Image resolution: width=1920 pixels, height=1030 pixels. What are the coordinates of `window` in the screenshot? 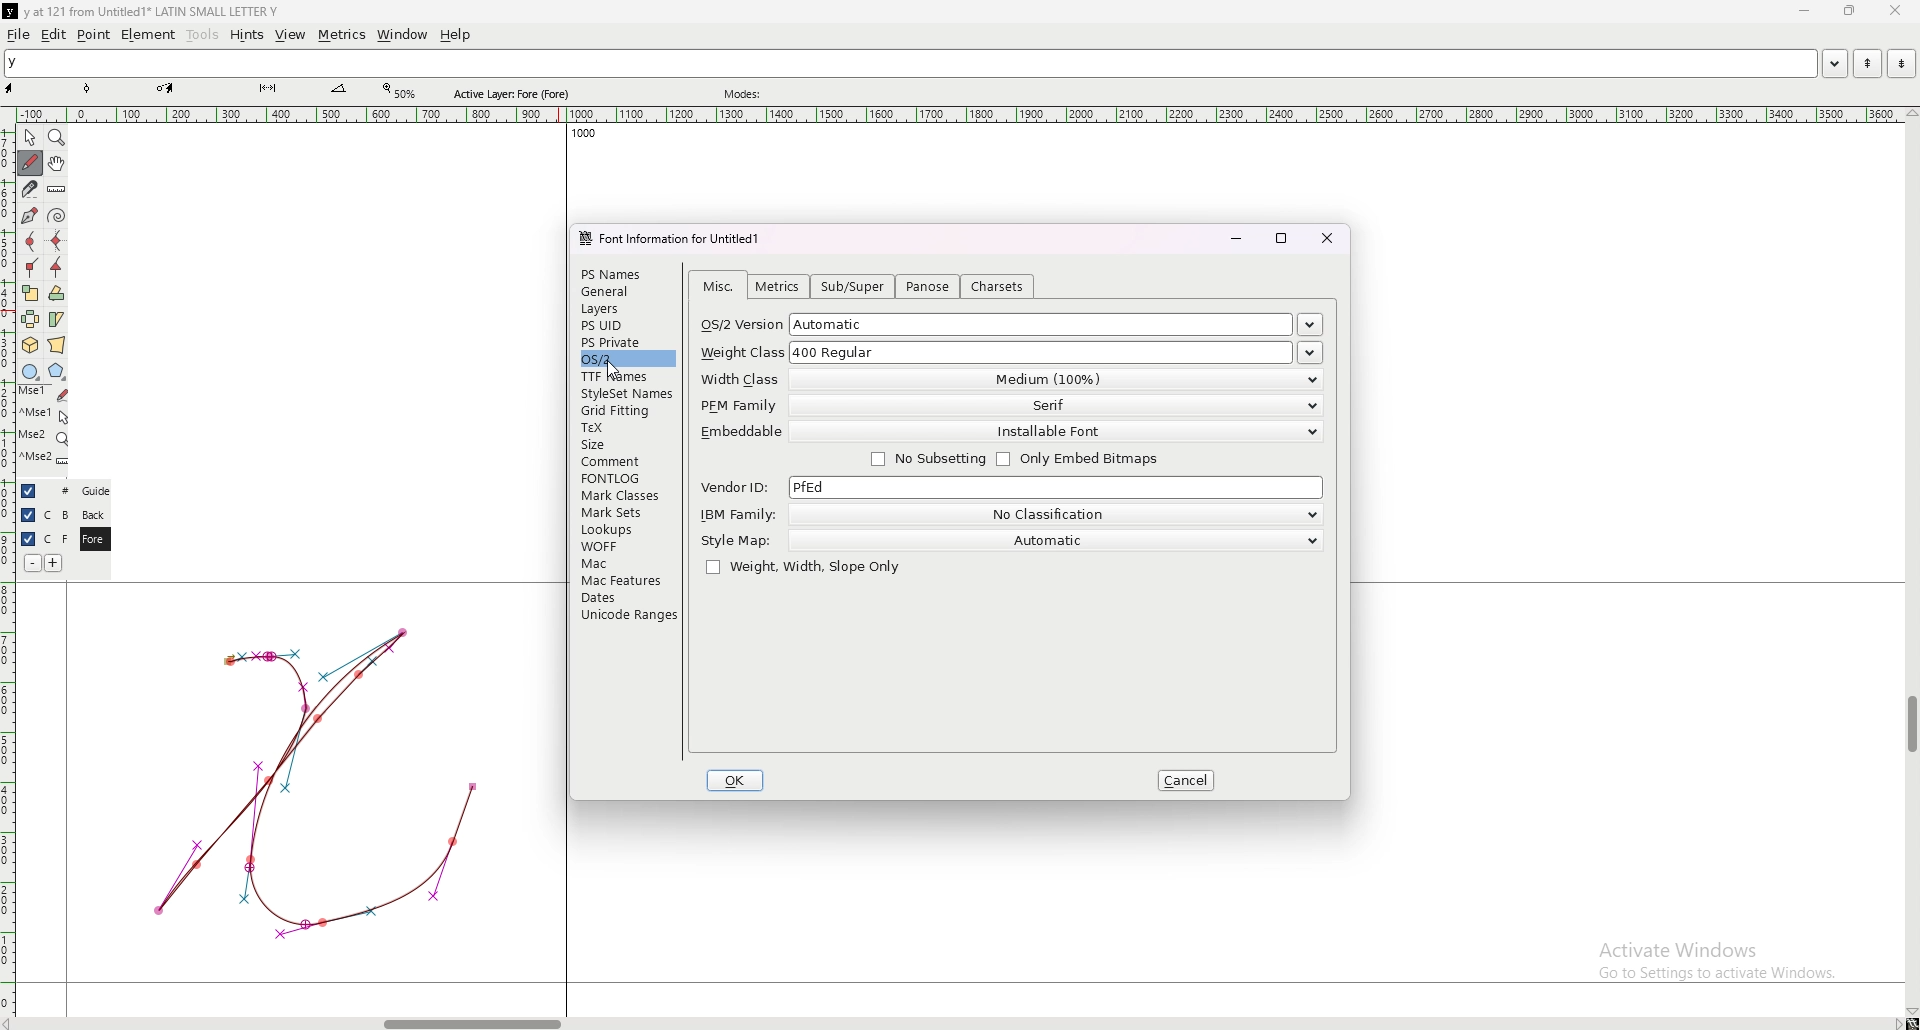 It's located at (403, 35).